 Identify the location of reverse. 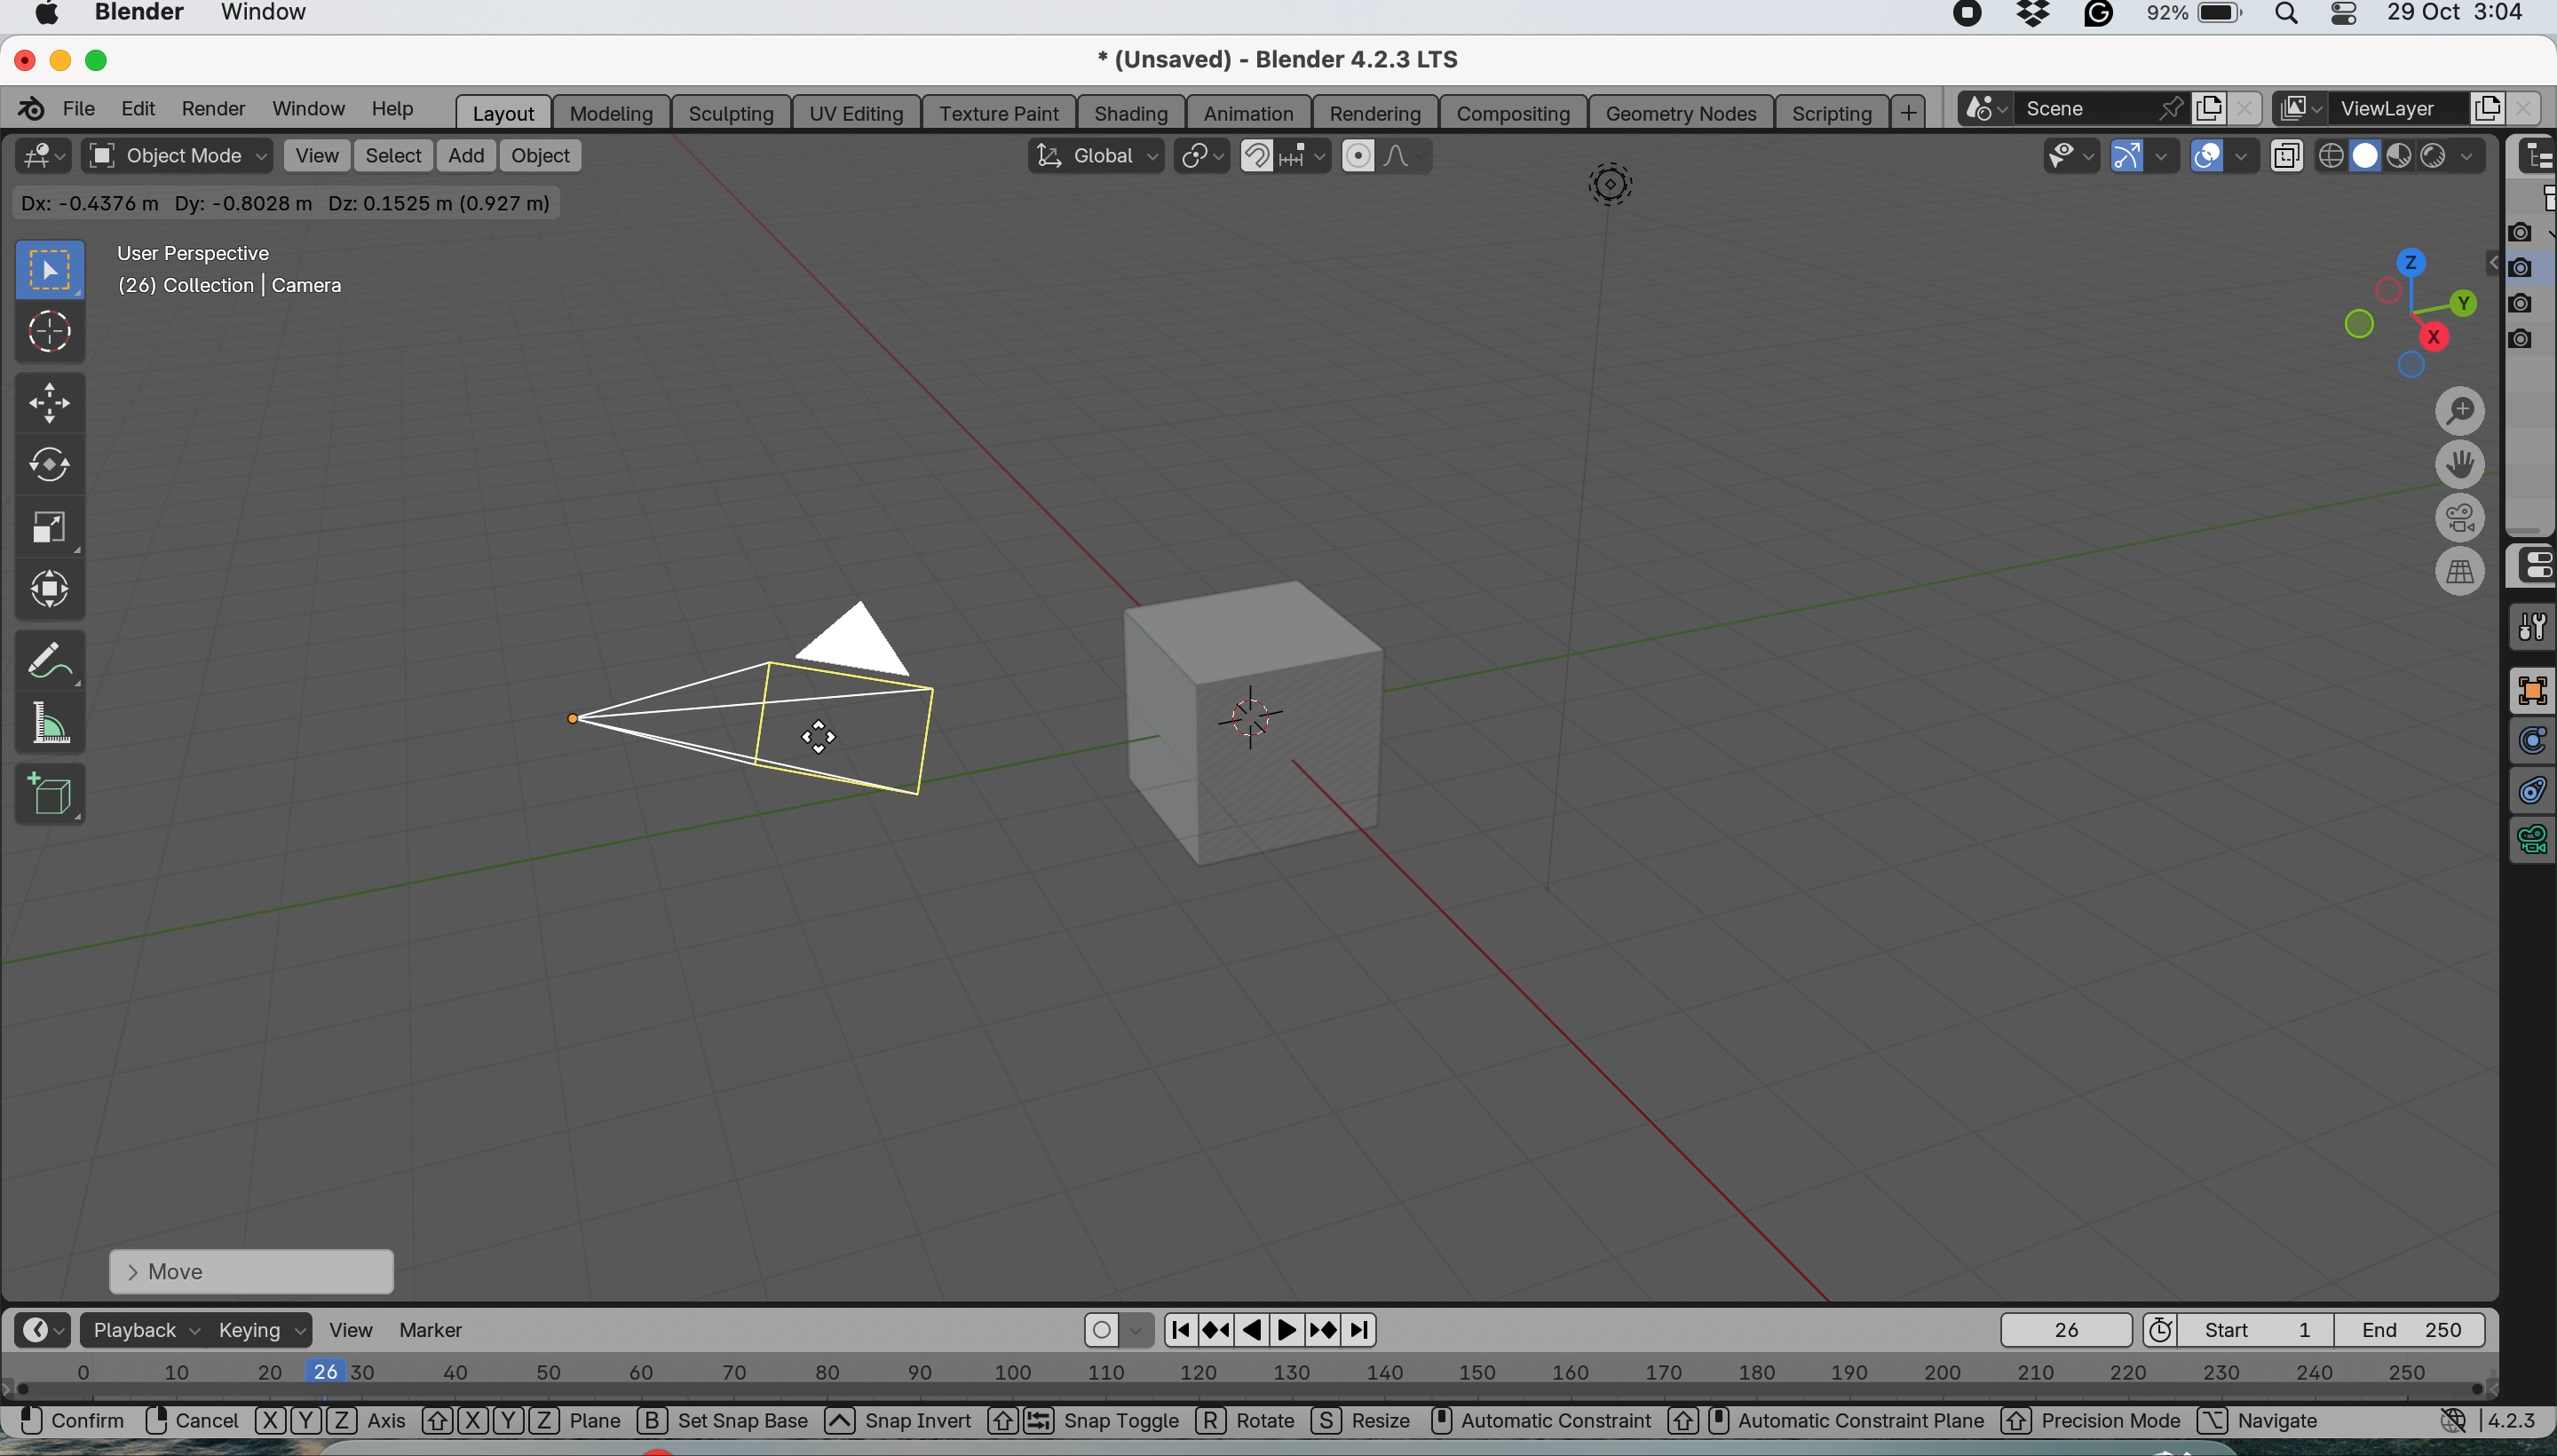
(1217, 1328).